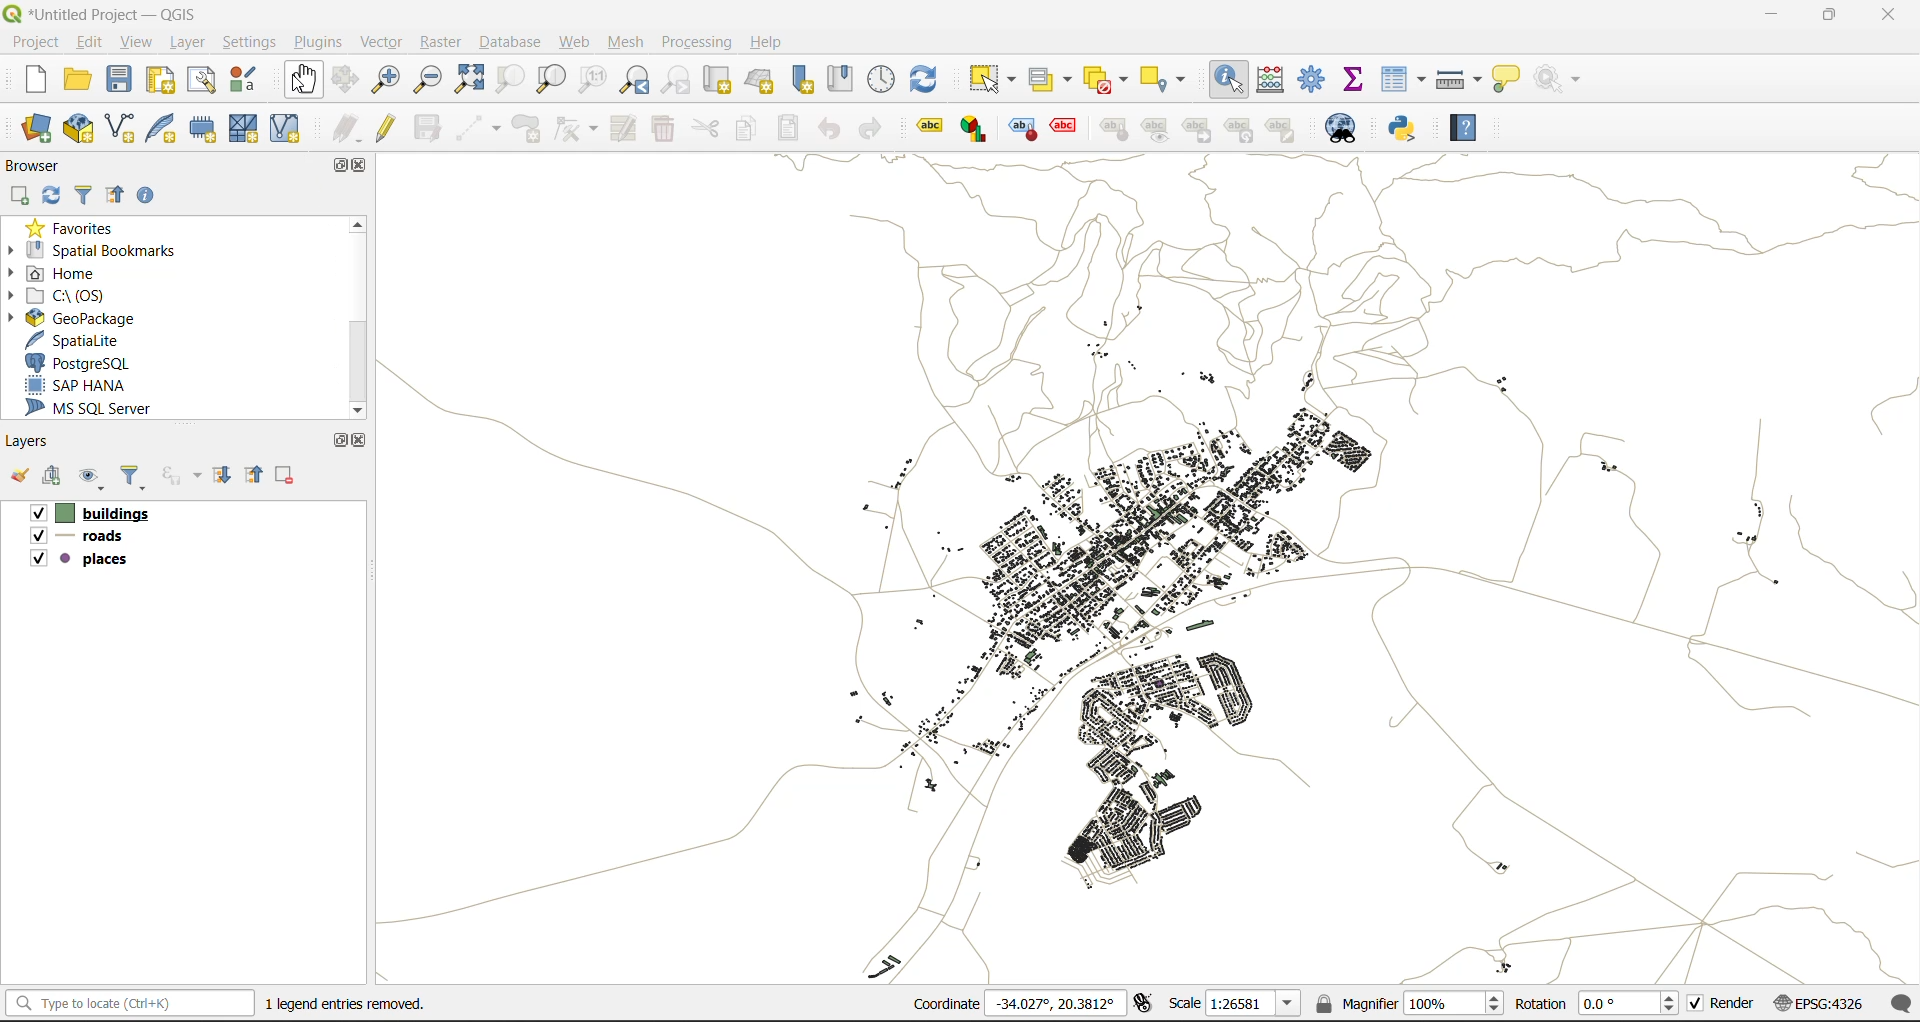 The image size is (1920, 1022). What do you see at coordinates (665, 130) in the screenshot?
I see `delete` at bounding box center [665, 130].